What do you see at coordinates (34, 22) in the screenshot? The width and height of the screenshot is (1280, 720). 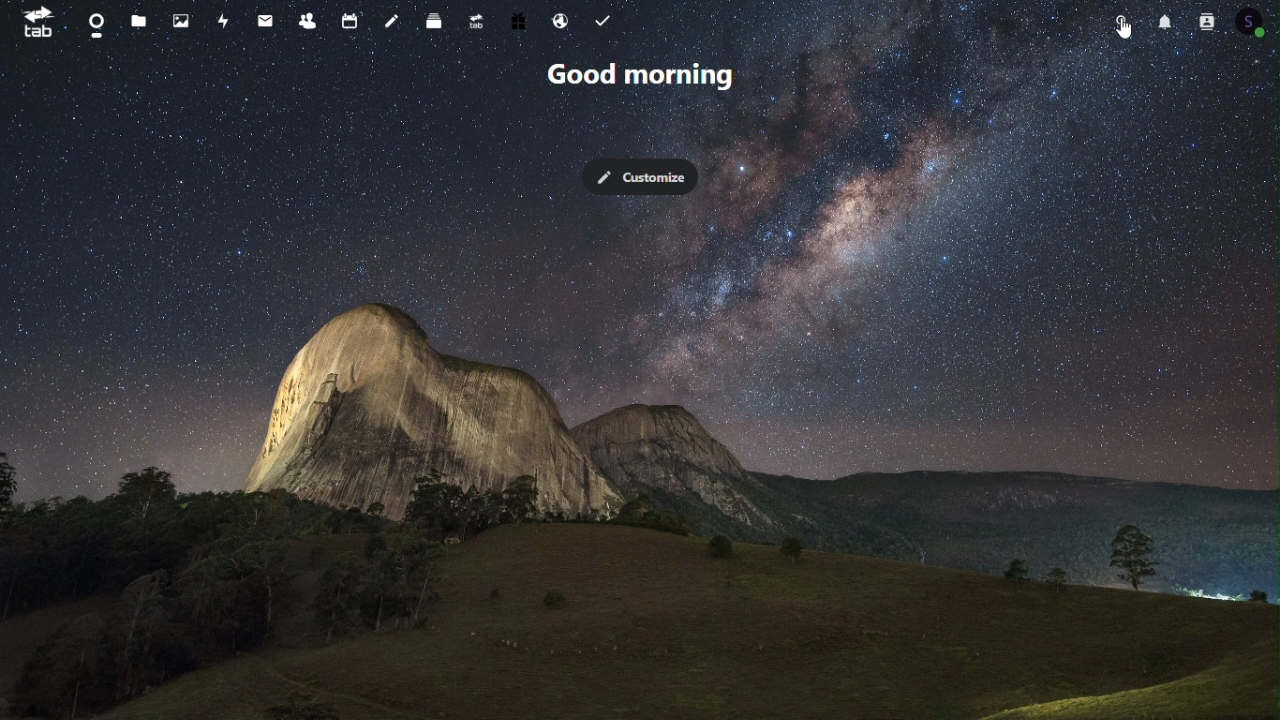 I see `tab` at bounding box center [34, 22].